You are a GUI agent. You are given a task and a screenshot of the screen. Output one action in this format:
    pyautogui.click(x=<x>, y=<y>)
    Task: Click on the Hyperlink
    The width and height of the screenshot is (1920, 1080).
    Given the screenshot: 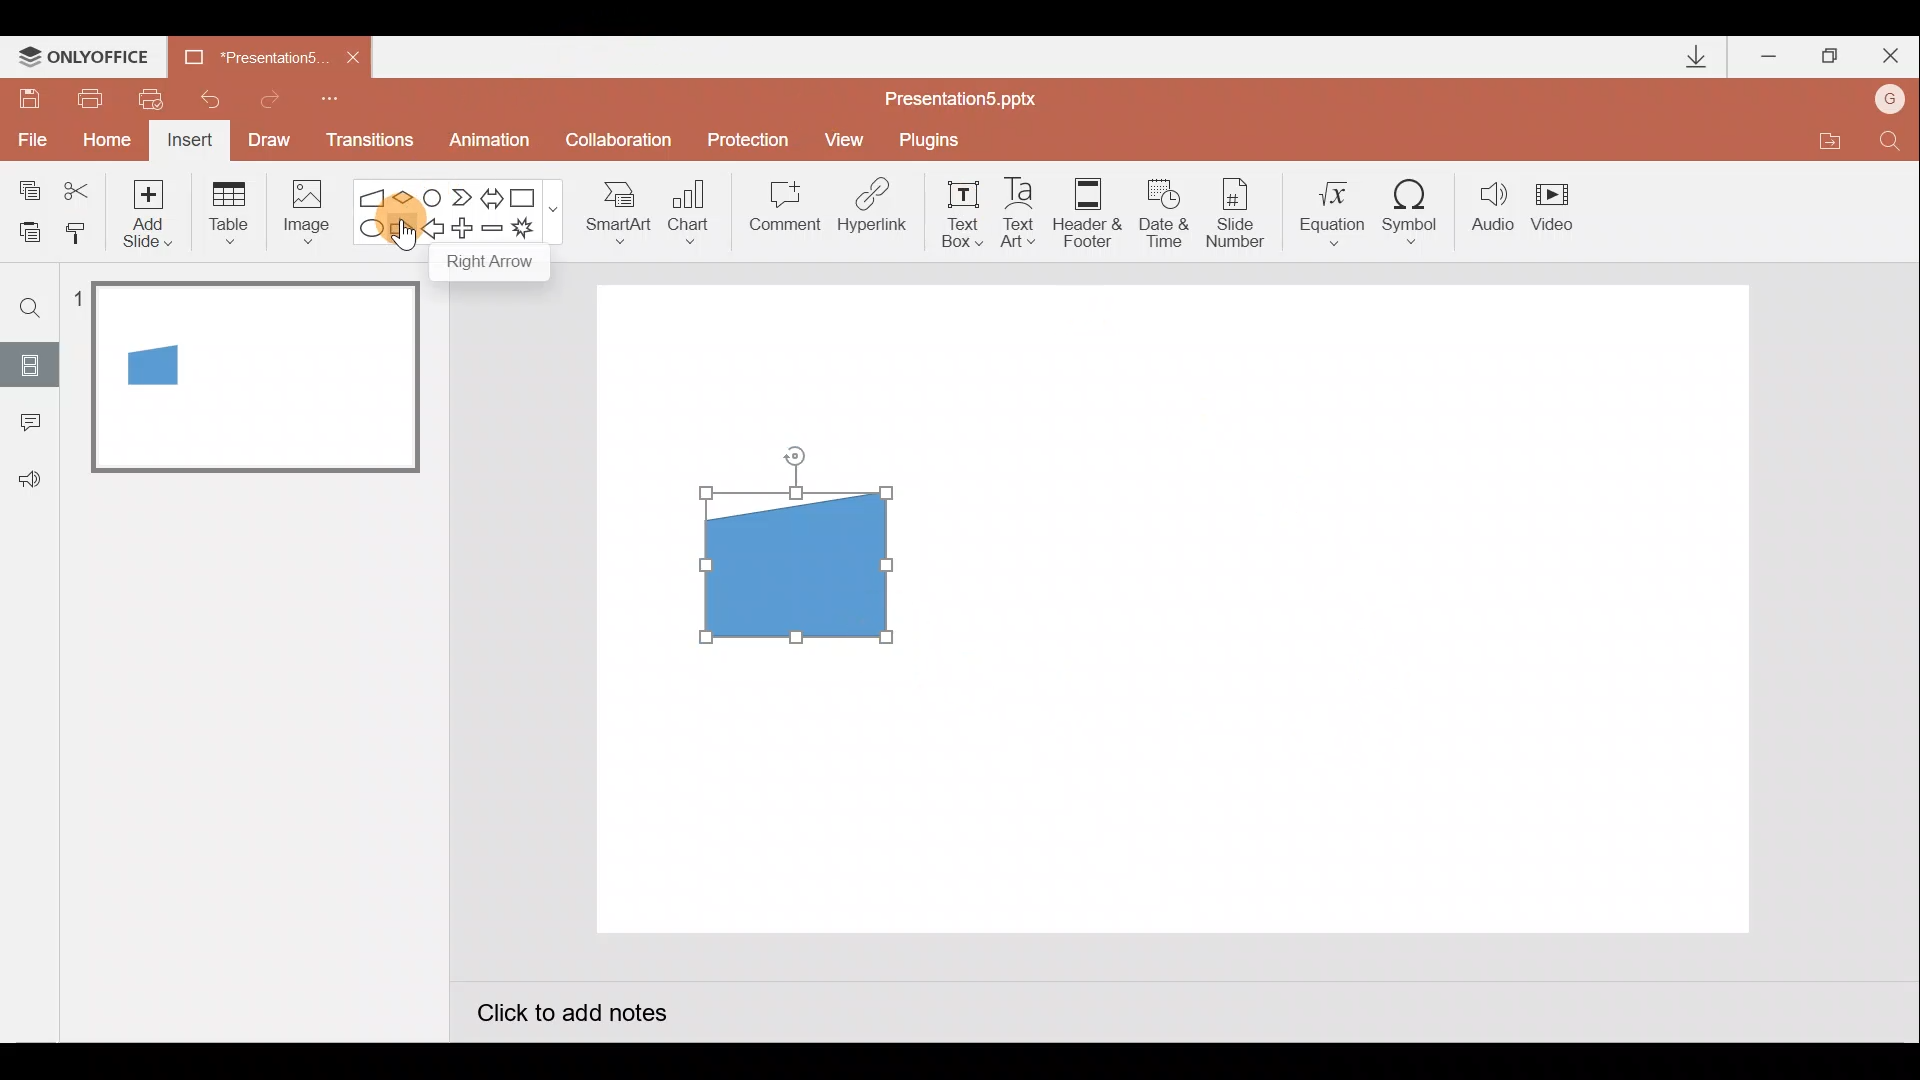 What is the action you would take?
    pyautogui.click(x=874, y=212)
    